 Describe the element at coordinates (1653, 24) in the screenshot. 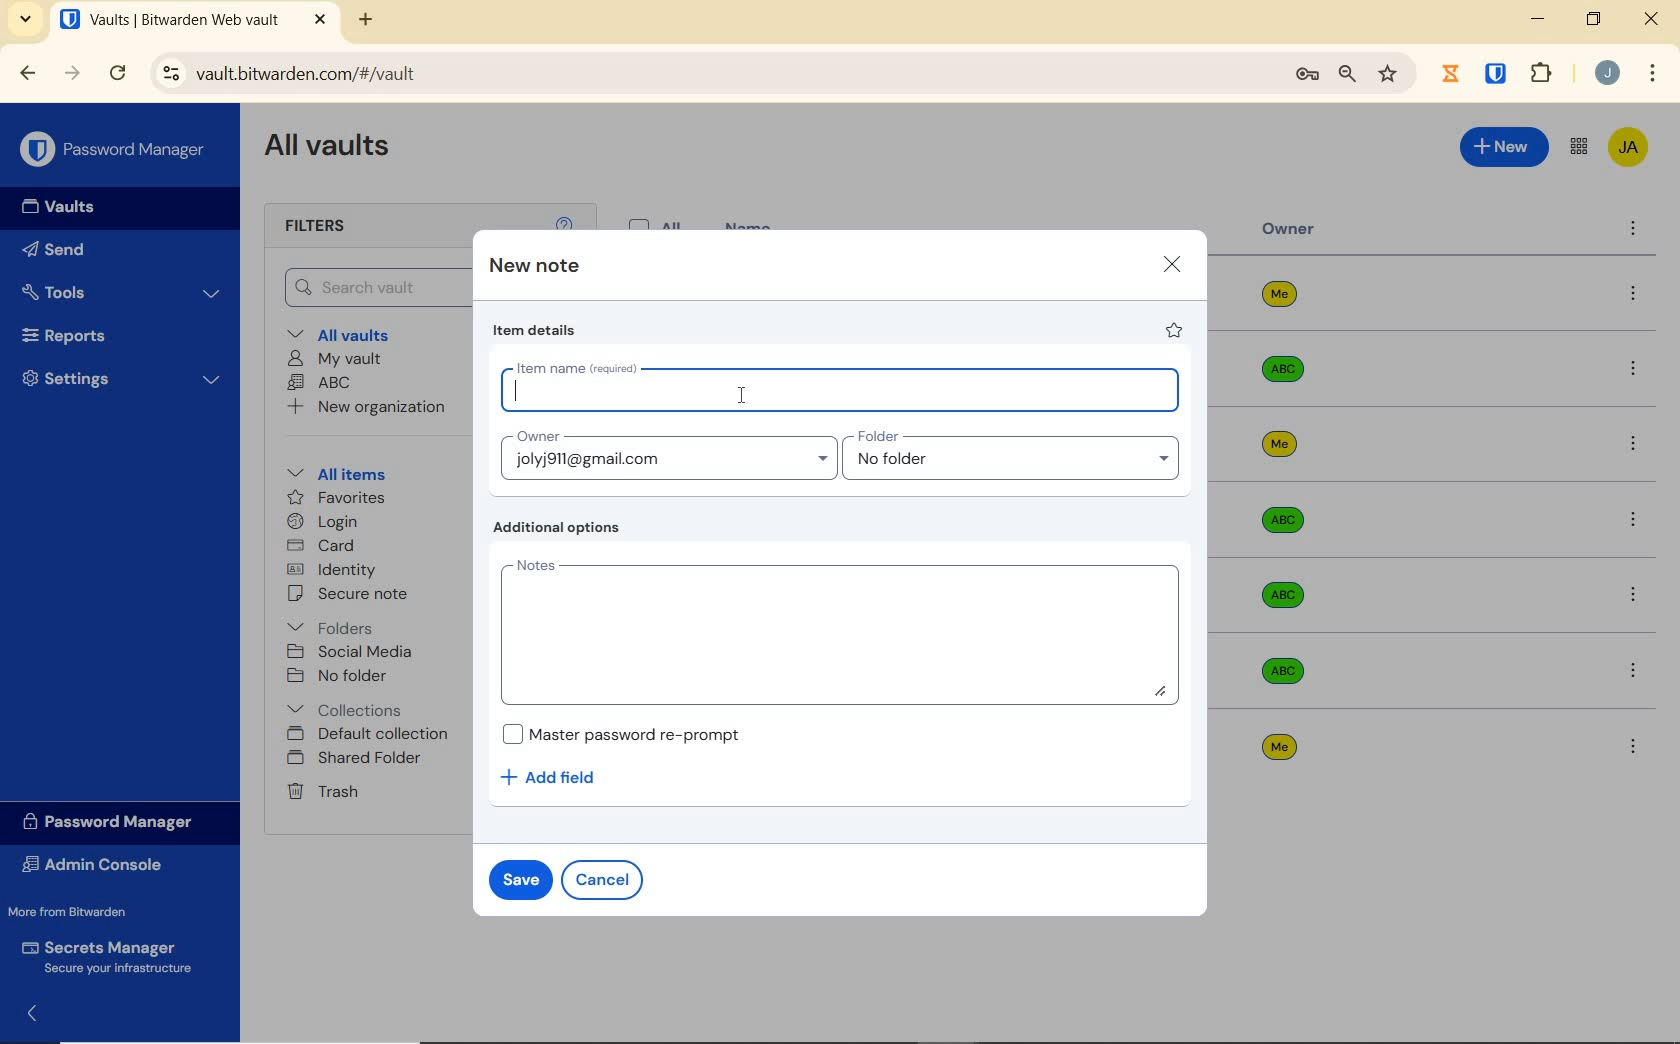

I see `CLOSE` at that location.